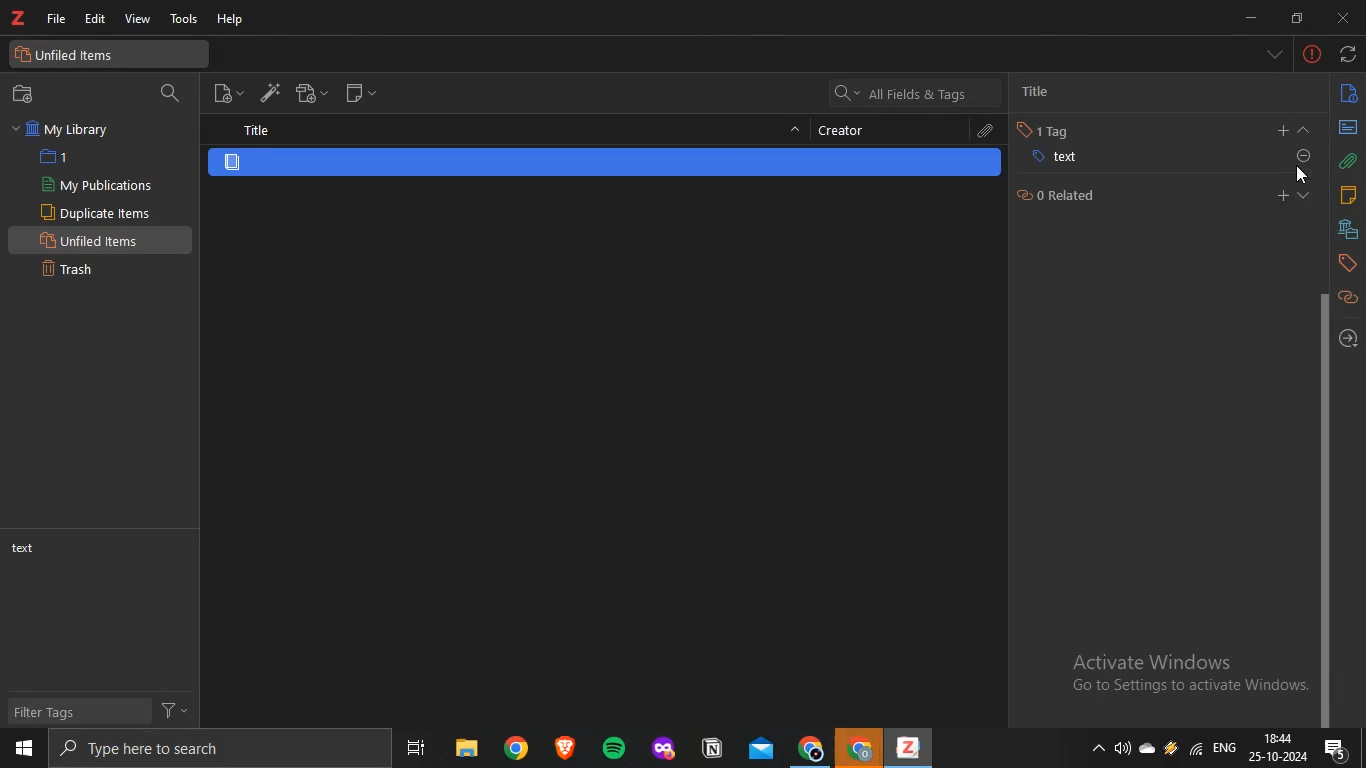 This screenshot has width=1366, height=768. I want to click on unfiled items, so click(111, 52).